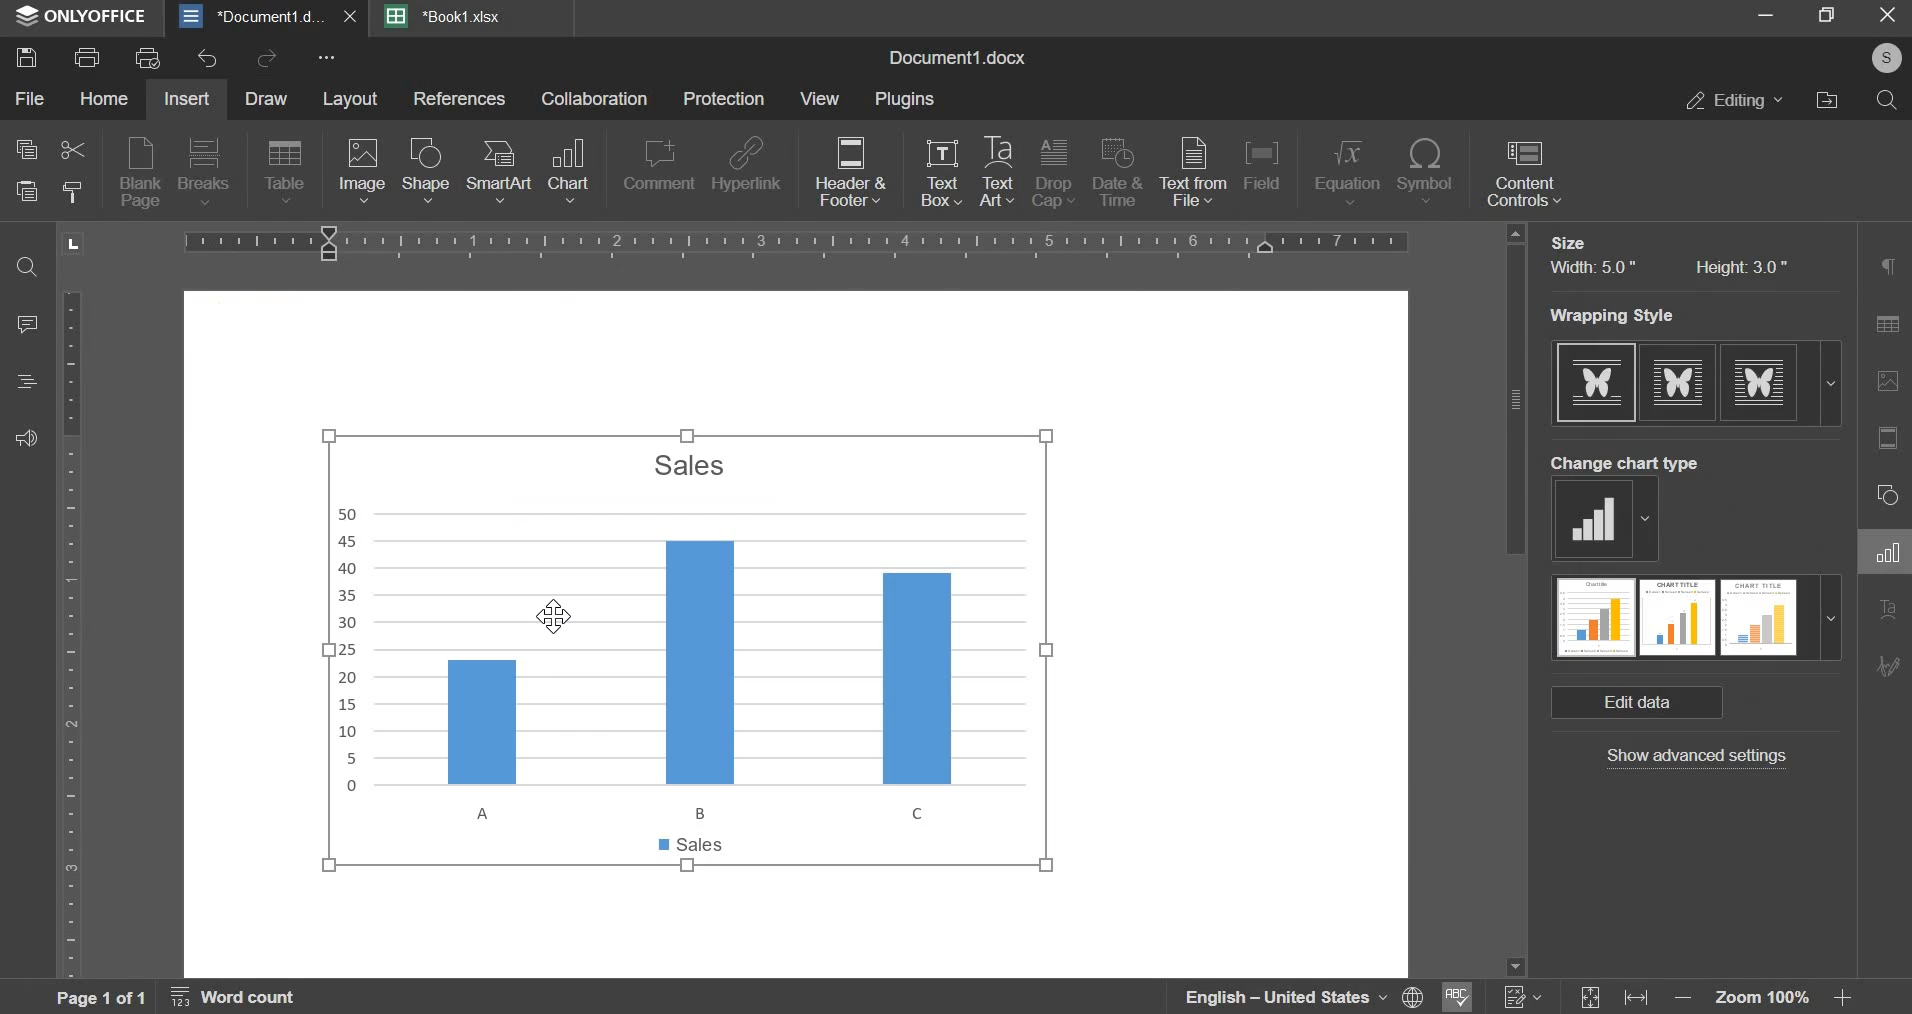 This screenshot has width=1912, height=1014. I want to click on wrapping style, so click(1627, 314).